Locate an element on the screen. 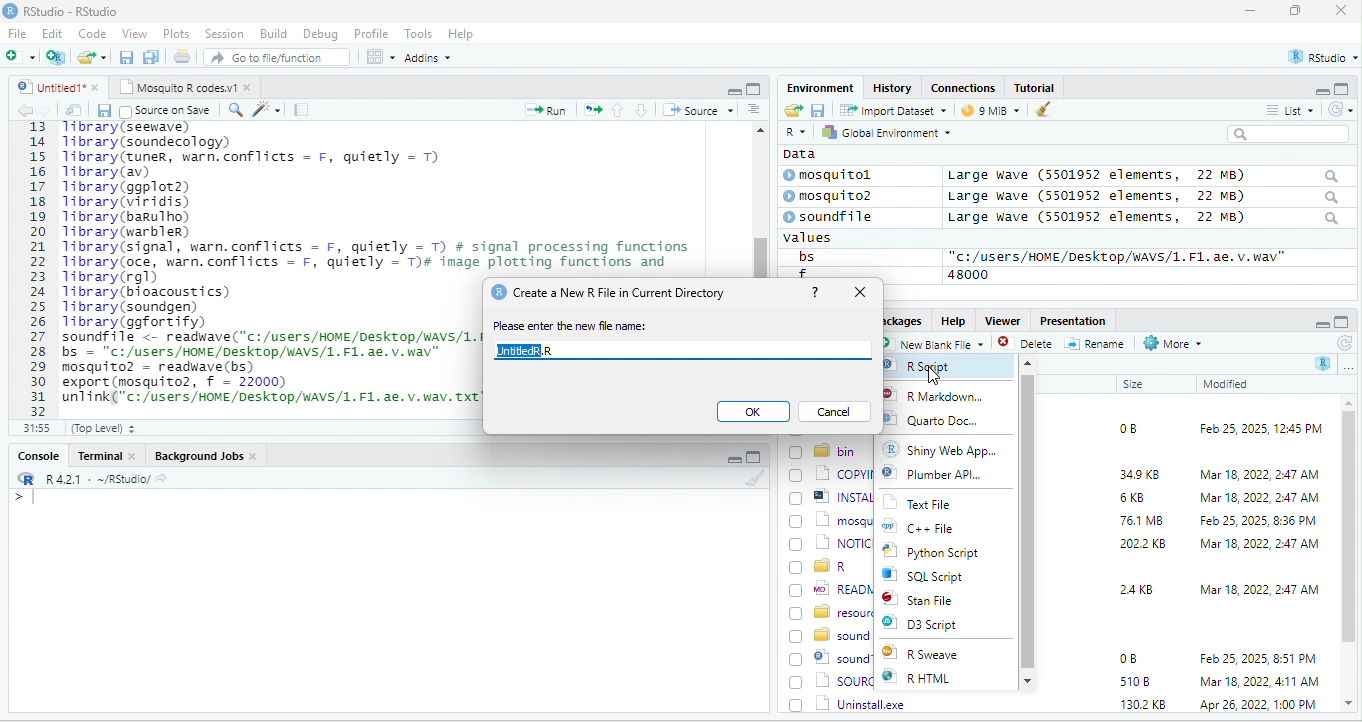  new project is located at coordinates (57, 57).